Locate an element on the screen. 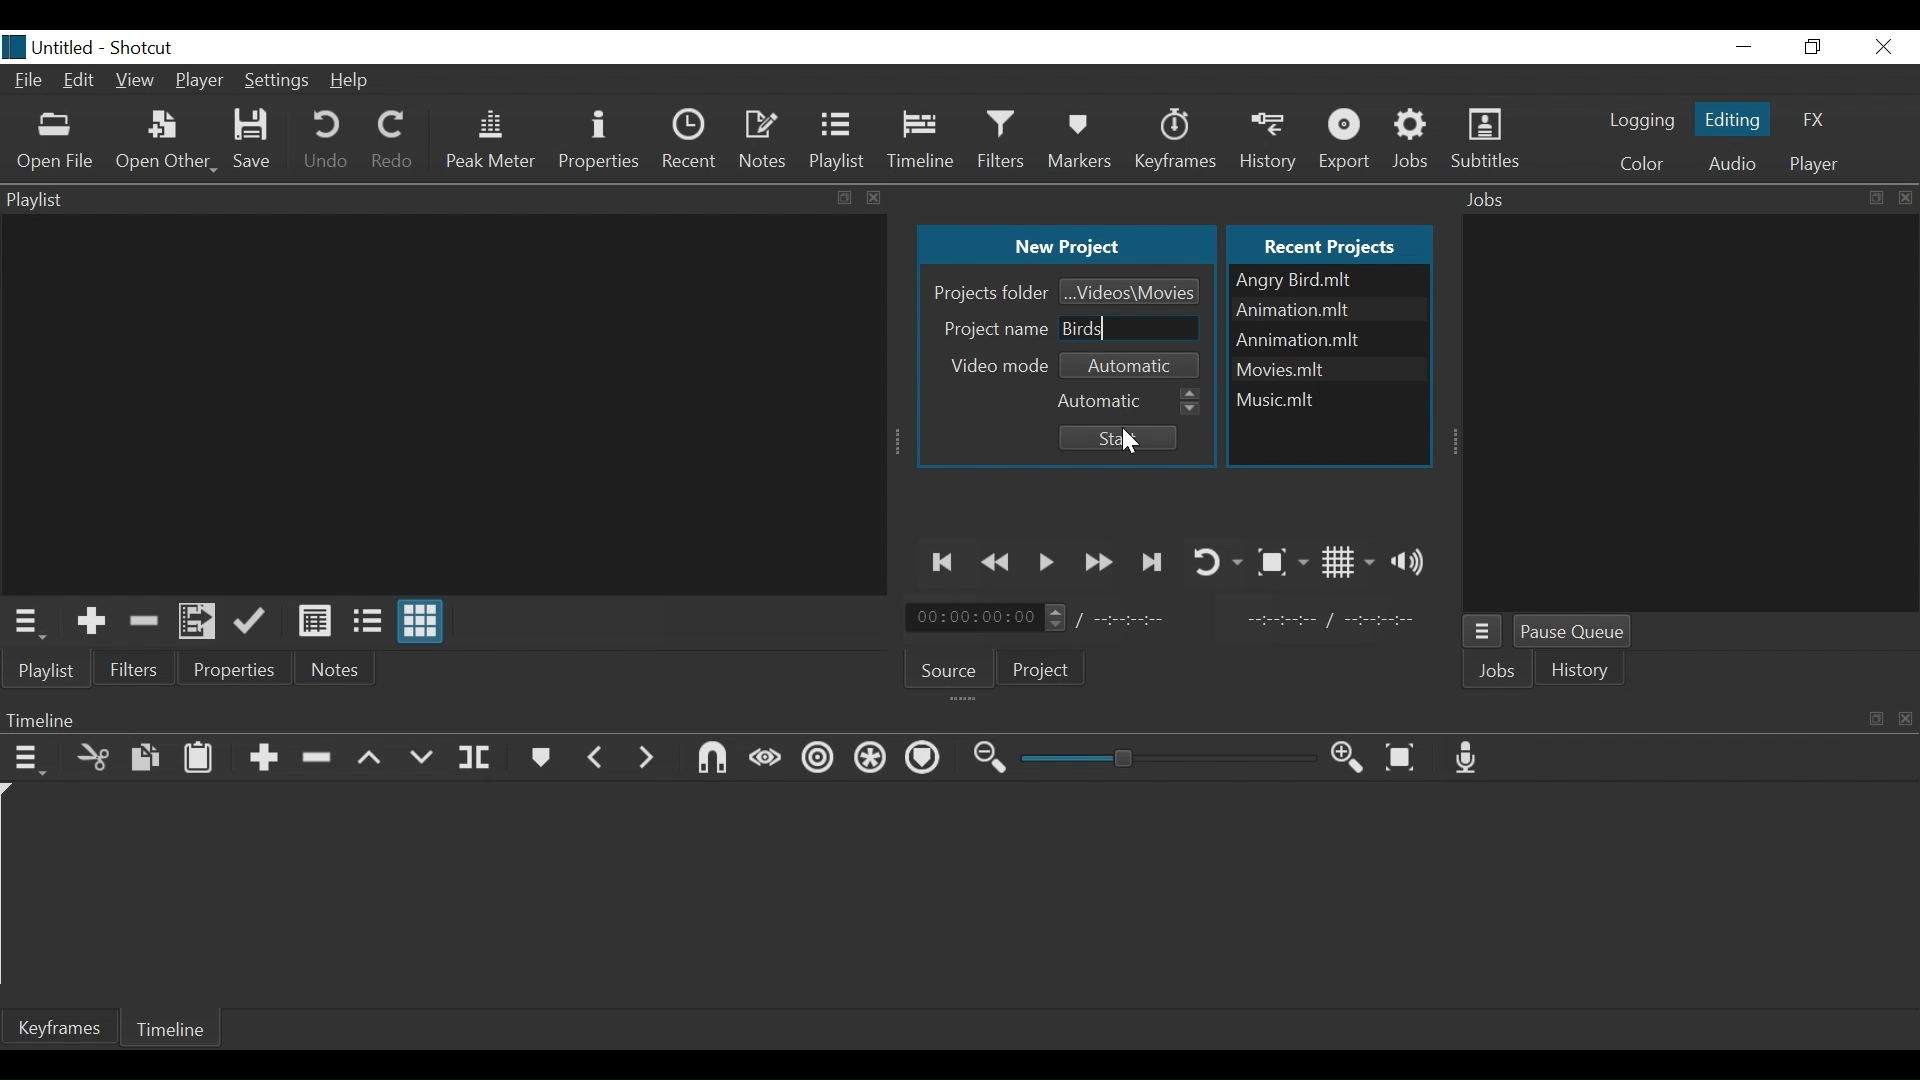 The image size is (1920, 1080). Lift is located at coordinates (371, 759).